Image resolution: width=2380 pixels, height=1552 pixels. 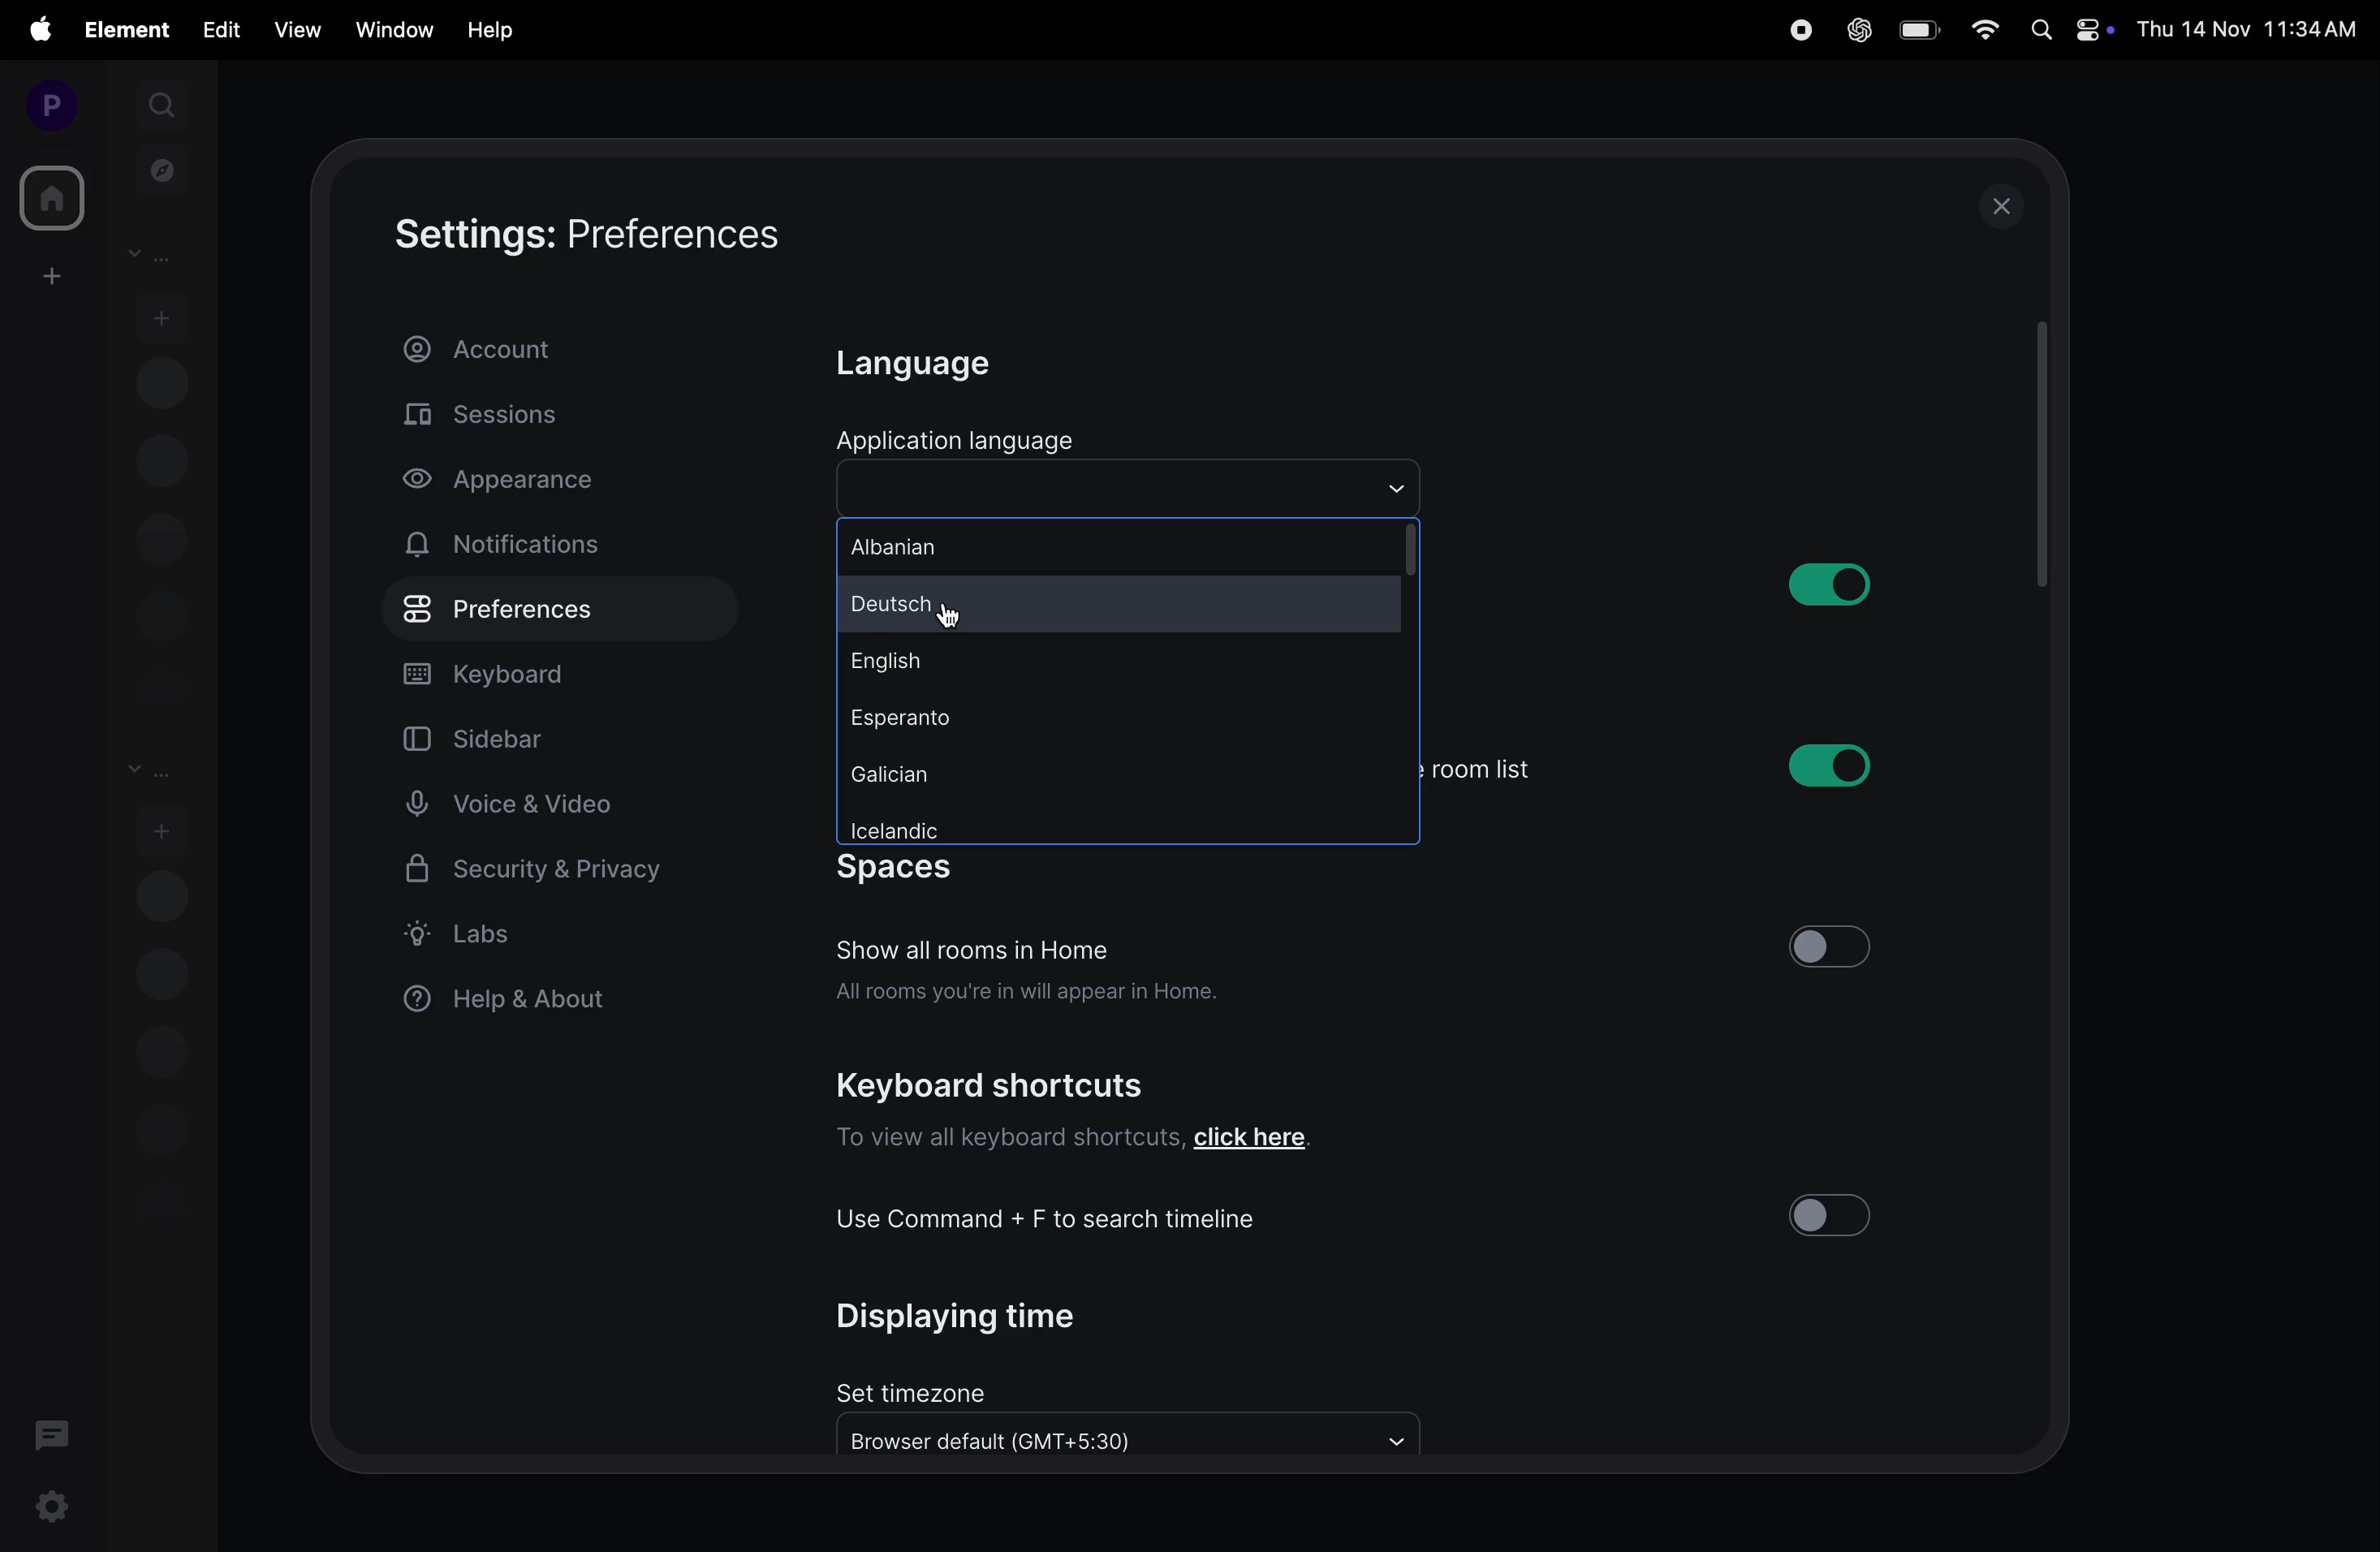 I want to click on Show all rooms in Home
All rooms you're in will appear in Home., so click(x=1017, y=971).